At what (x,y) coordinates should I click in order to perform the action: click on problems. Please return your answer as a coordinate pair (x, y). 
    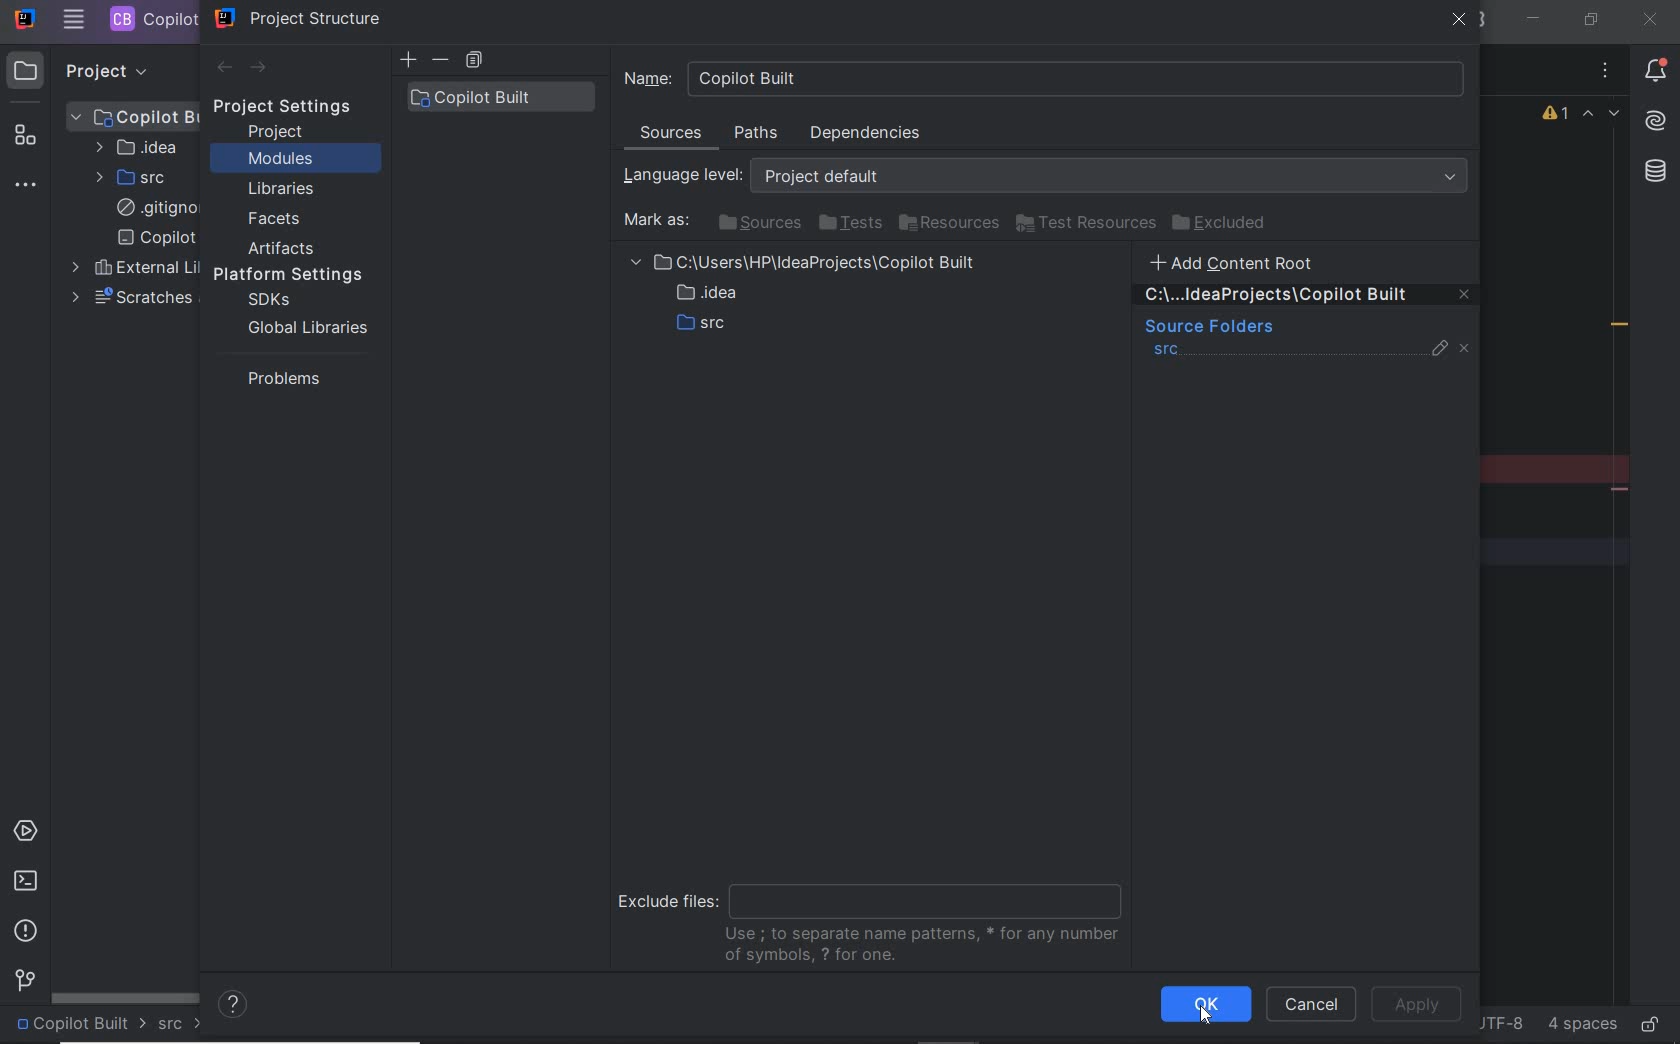
    Looking at the image, I should click on (27, 931).